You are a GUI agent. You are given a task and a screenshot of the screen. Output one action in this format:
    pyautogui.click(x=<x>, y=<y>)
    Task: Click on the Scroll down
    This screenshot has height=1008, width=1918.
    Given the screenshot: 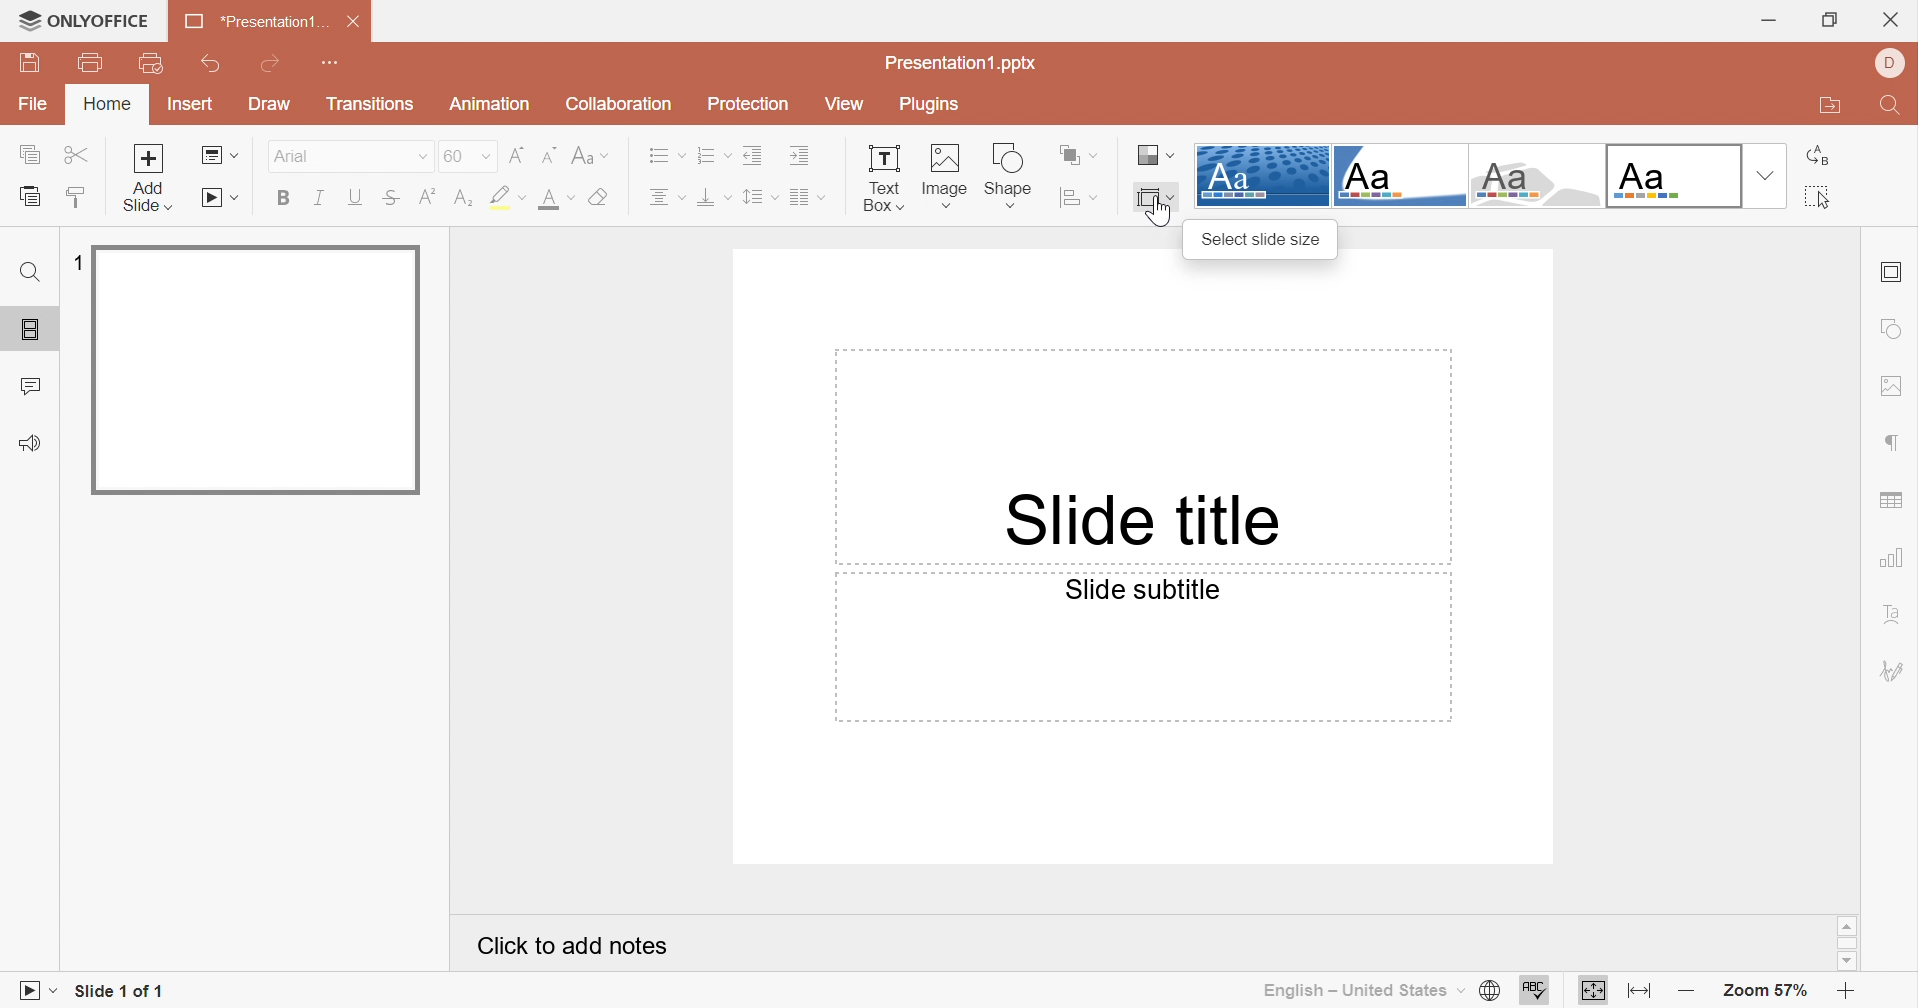 What is the action you would take?
    pyautogui.click(x=1847, y=961)
    